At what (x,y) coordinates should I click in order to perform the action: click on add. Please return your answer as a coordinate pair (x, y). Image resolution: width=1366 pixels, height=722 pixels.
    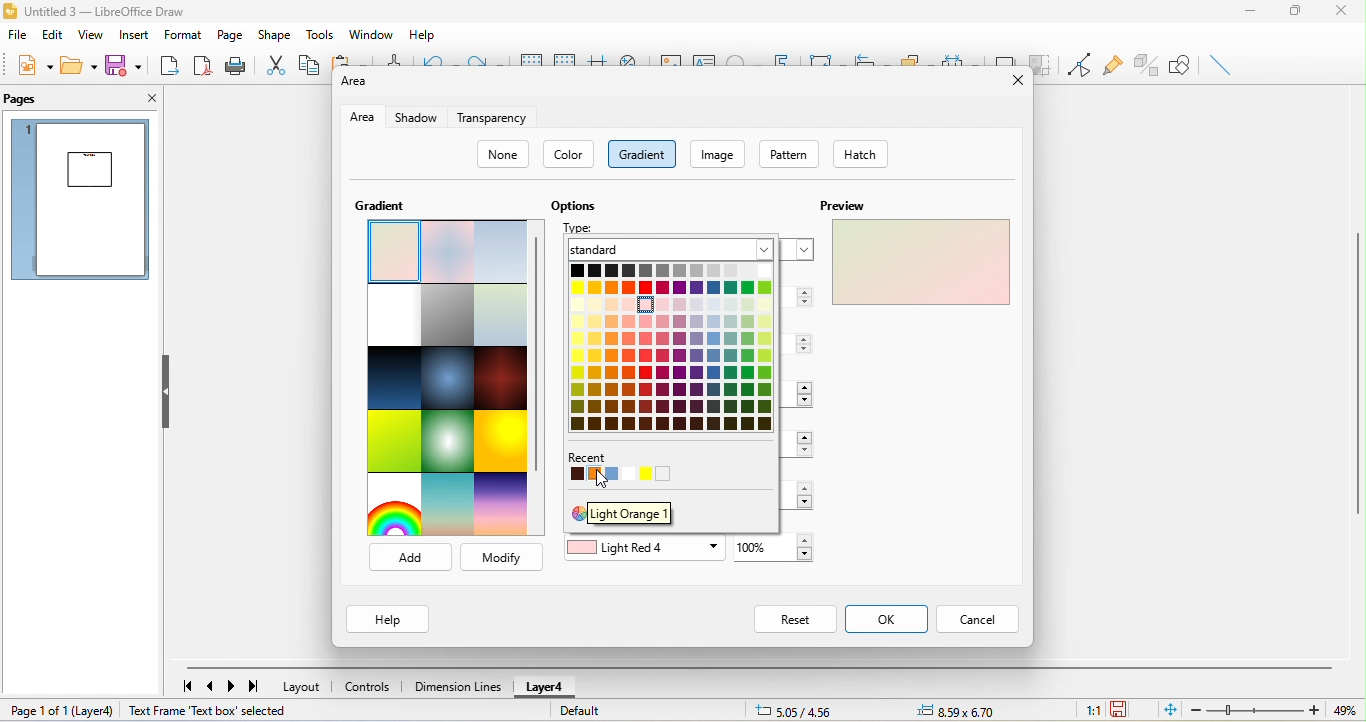
    Looking at the image, I should click on (405, 555).